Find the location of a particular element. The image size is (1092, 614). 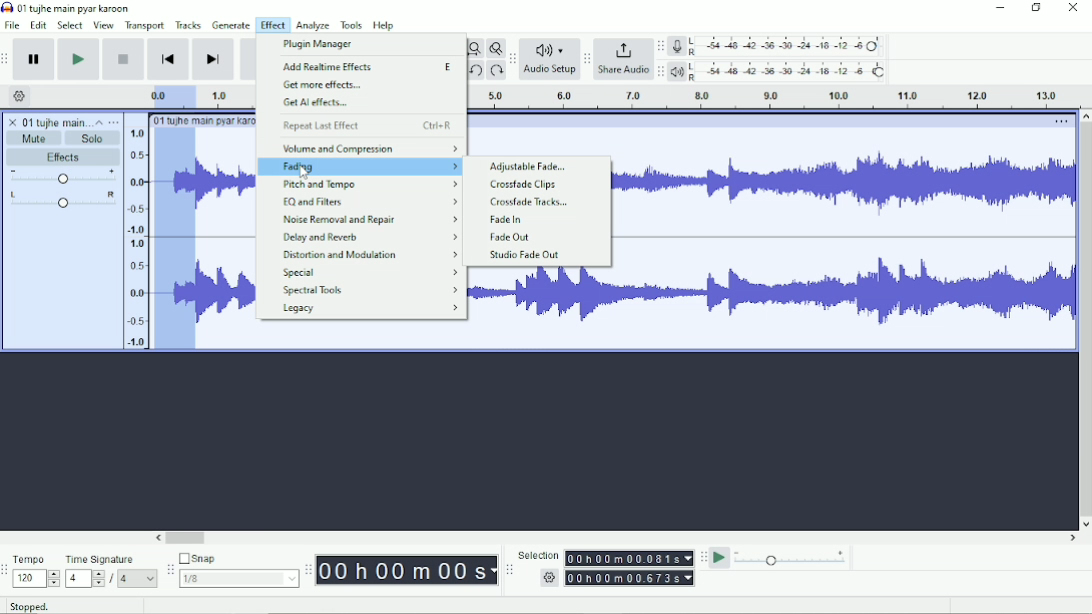

Fading is located at coordinates (360, 167).